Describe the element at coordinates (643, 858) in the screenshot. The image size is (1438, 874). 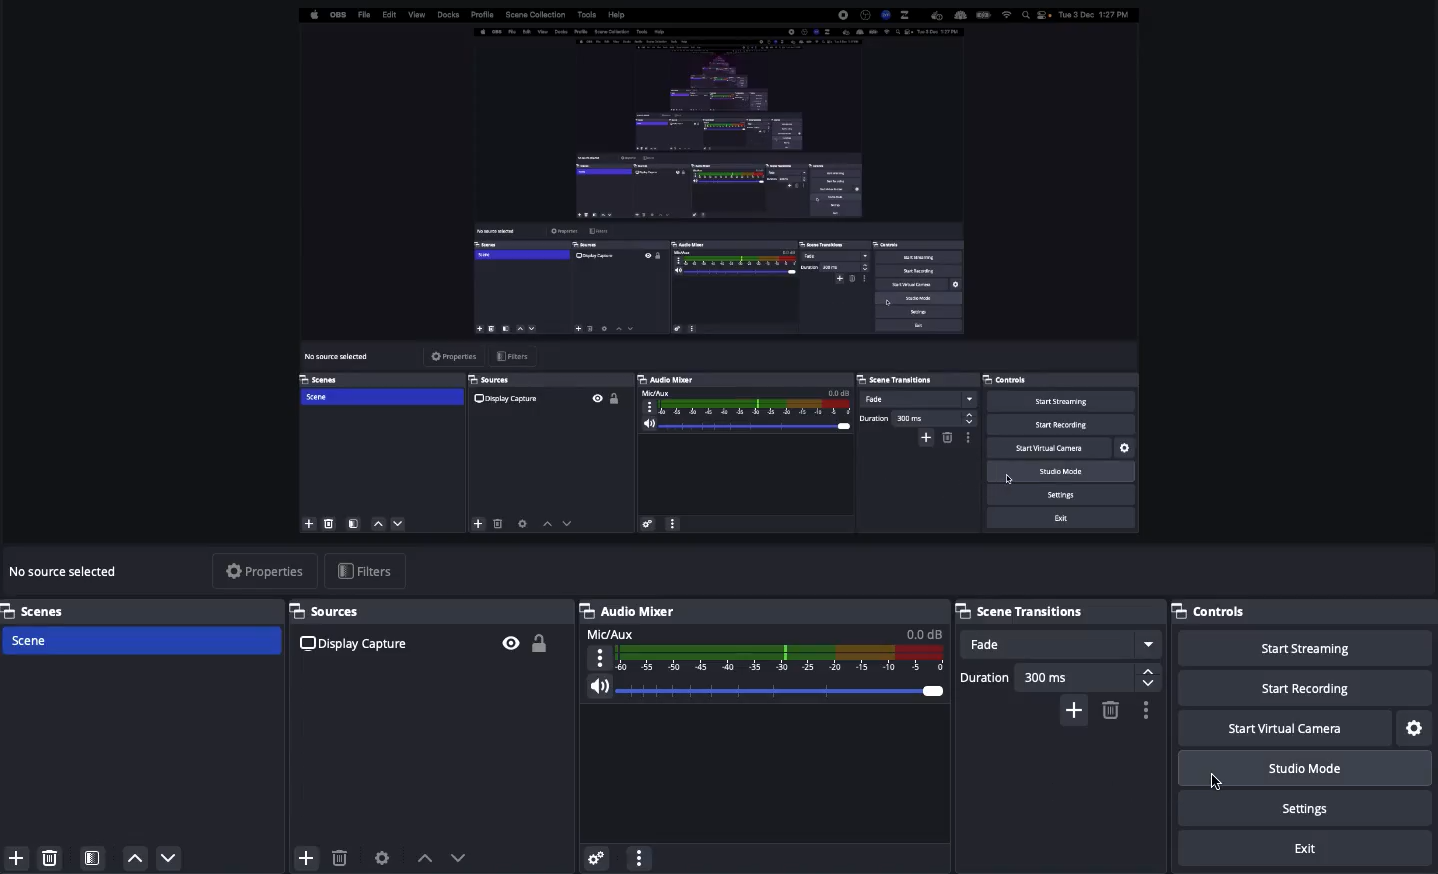
I see `options` at that location.